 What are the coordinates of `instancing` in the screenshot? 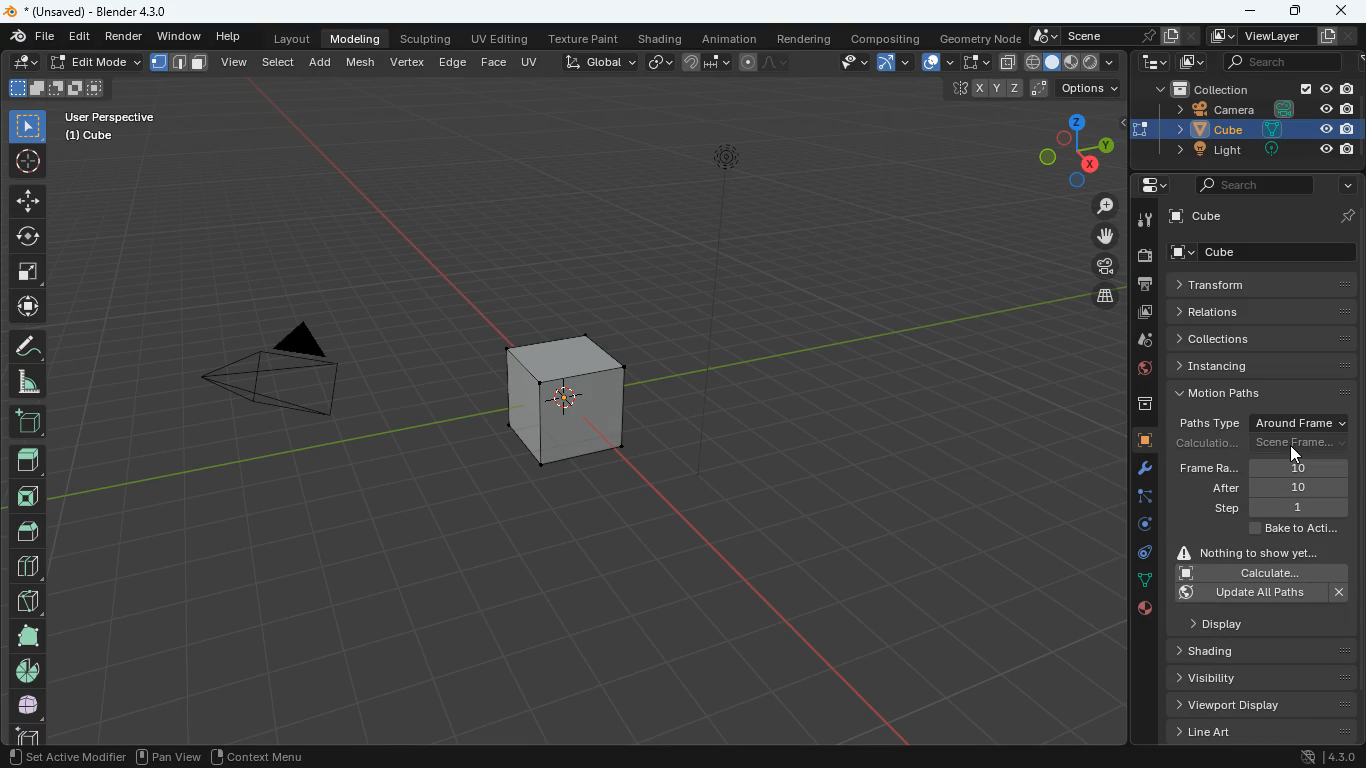 It's located at (1267, 365).